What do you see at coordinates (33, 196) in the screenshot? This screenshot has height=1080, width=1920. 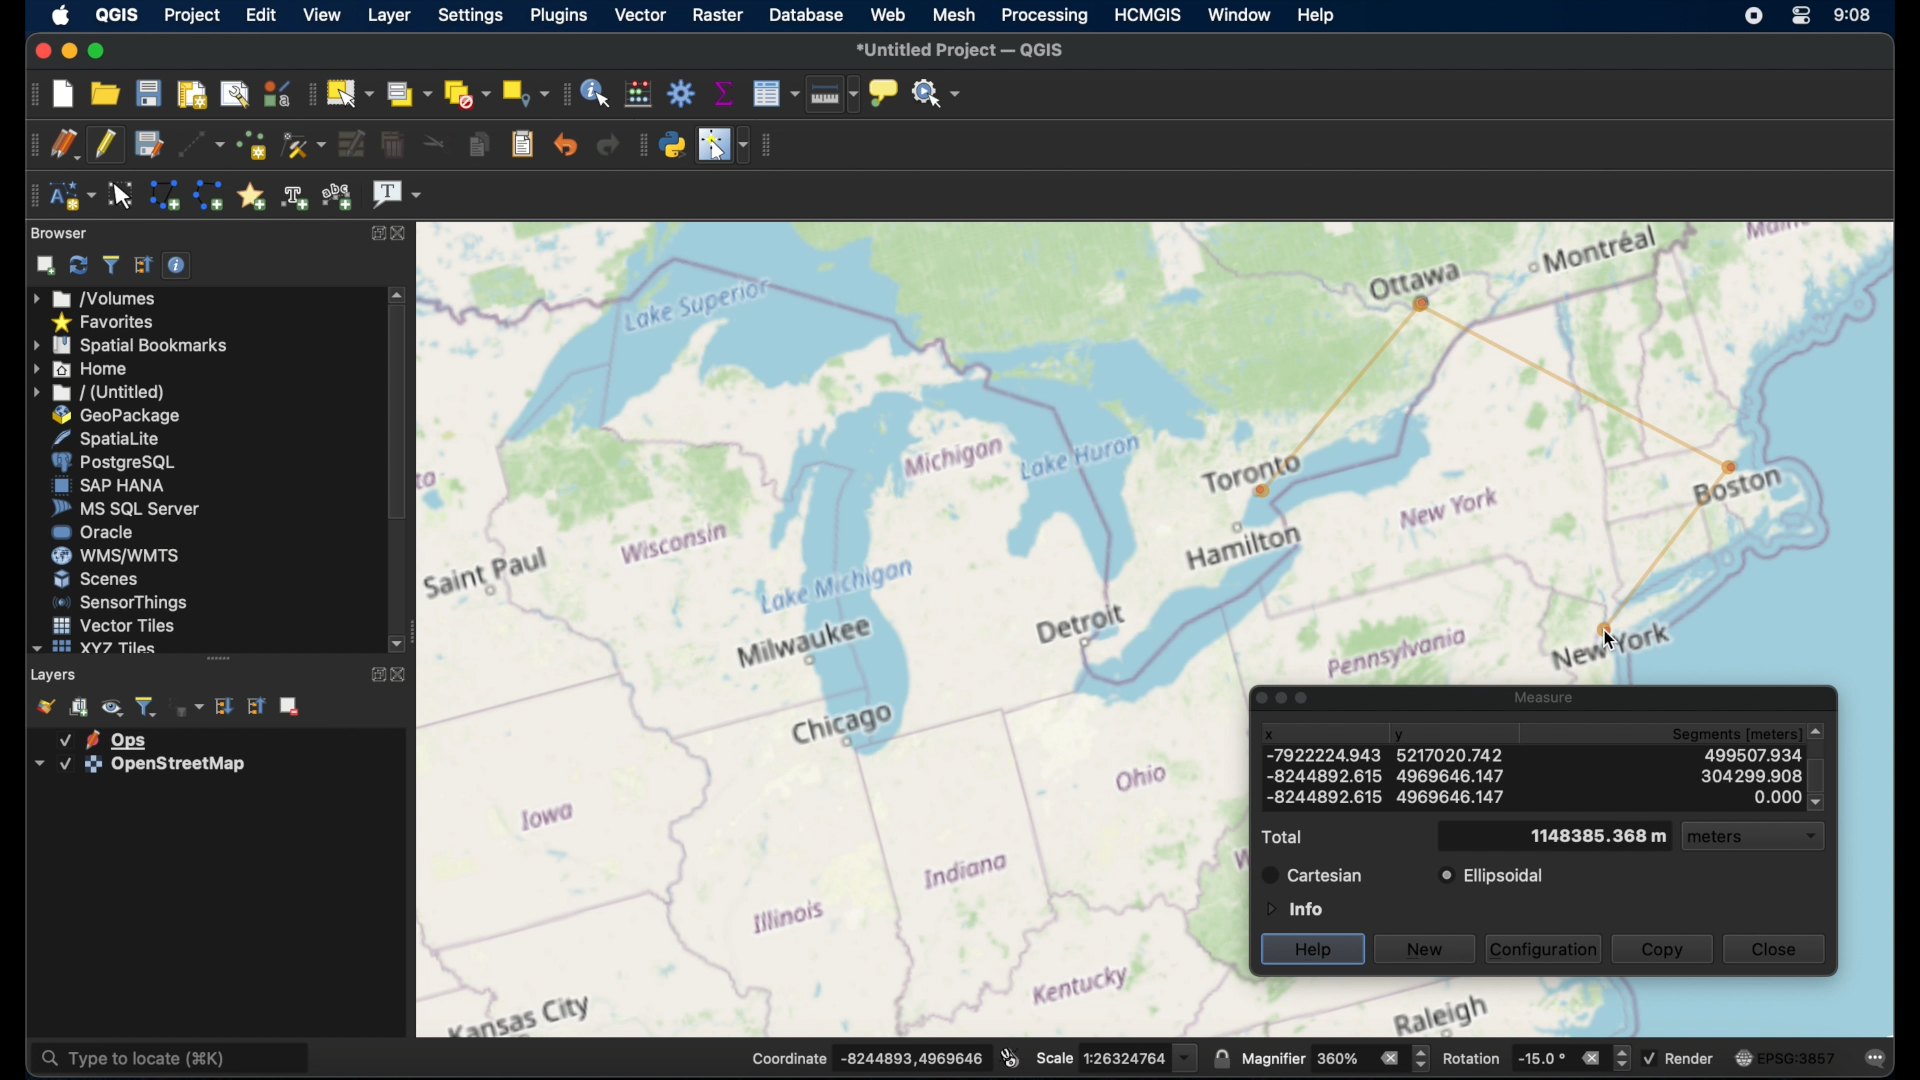 I see `annotation toolbar` at bounding box center [33, 196].